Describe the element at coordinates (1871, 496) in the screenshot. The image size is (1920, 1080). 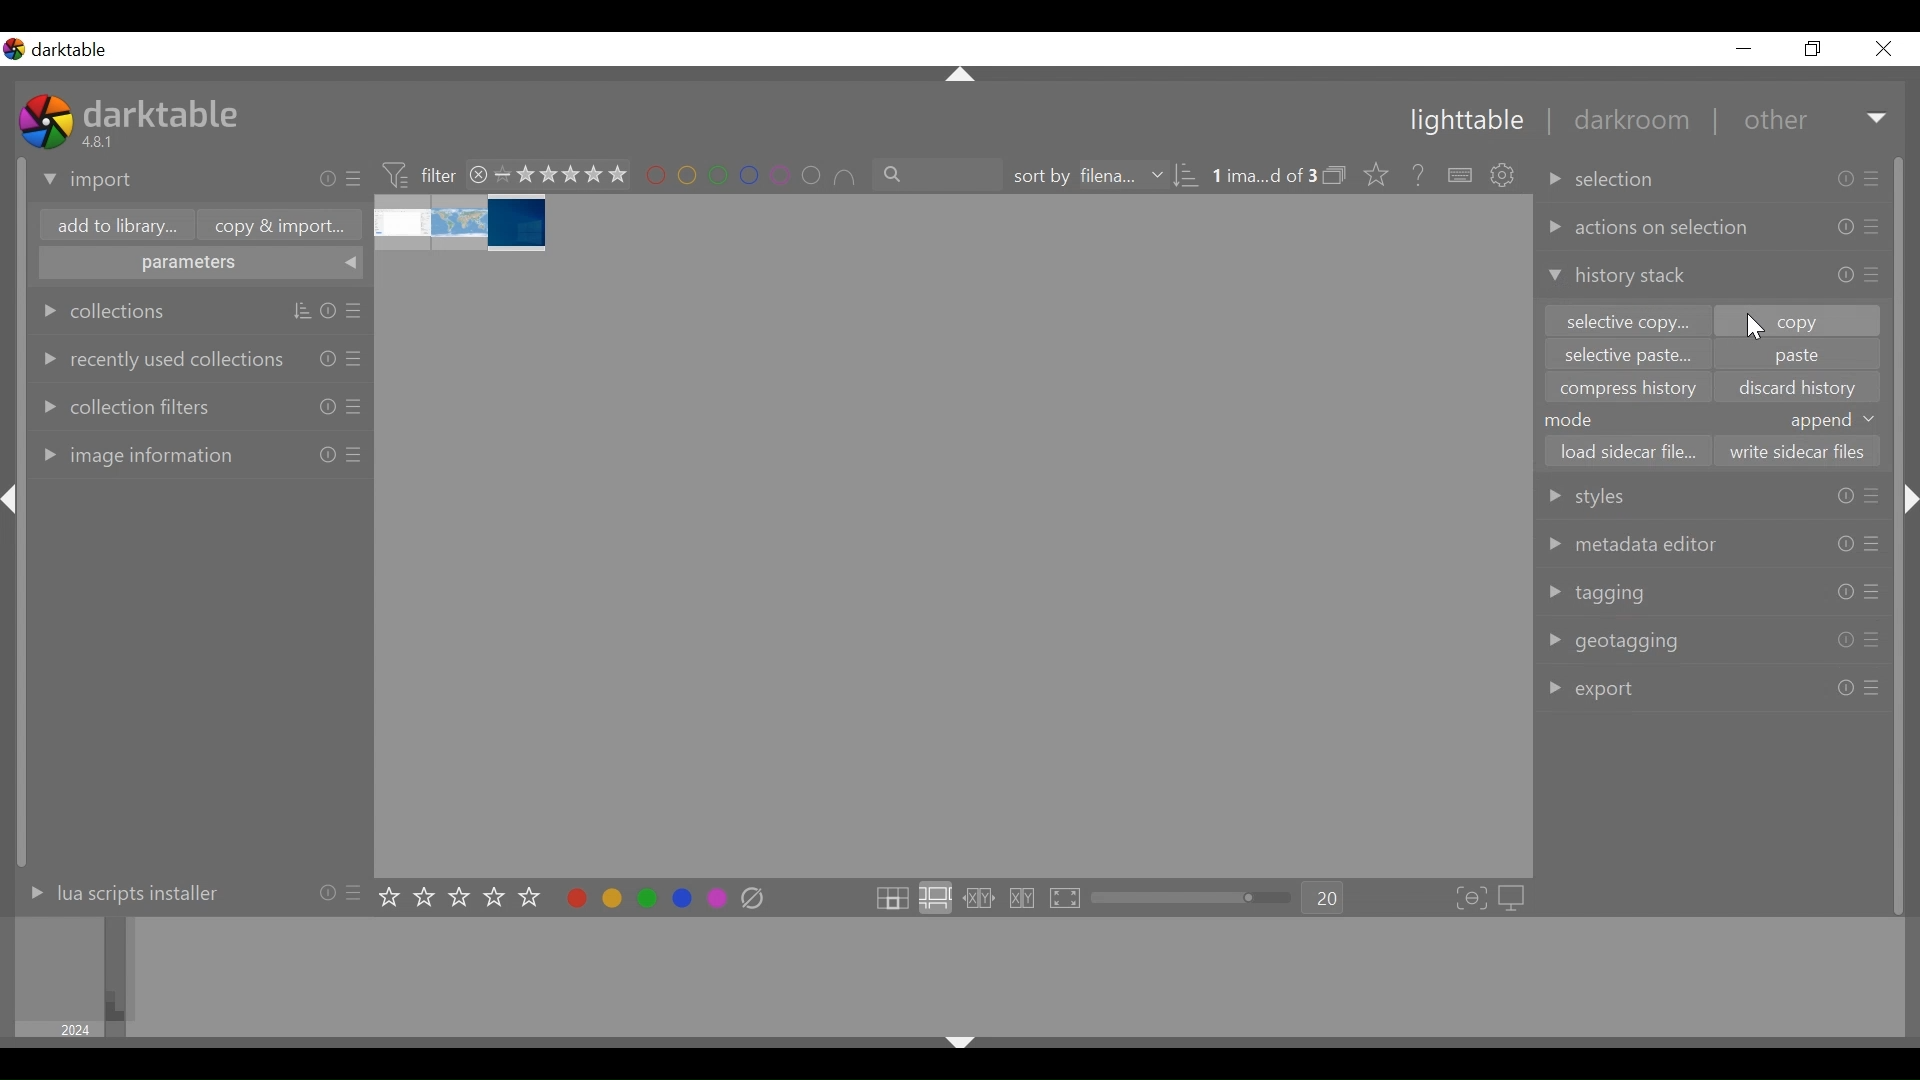
I see `presets` at that location.